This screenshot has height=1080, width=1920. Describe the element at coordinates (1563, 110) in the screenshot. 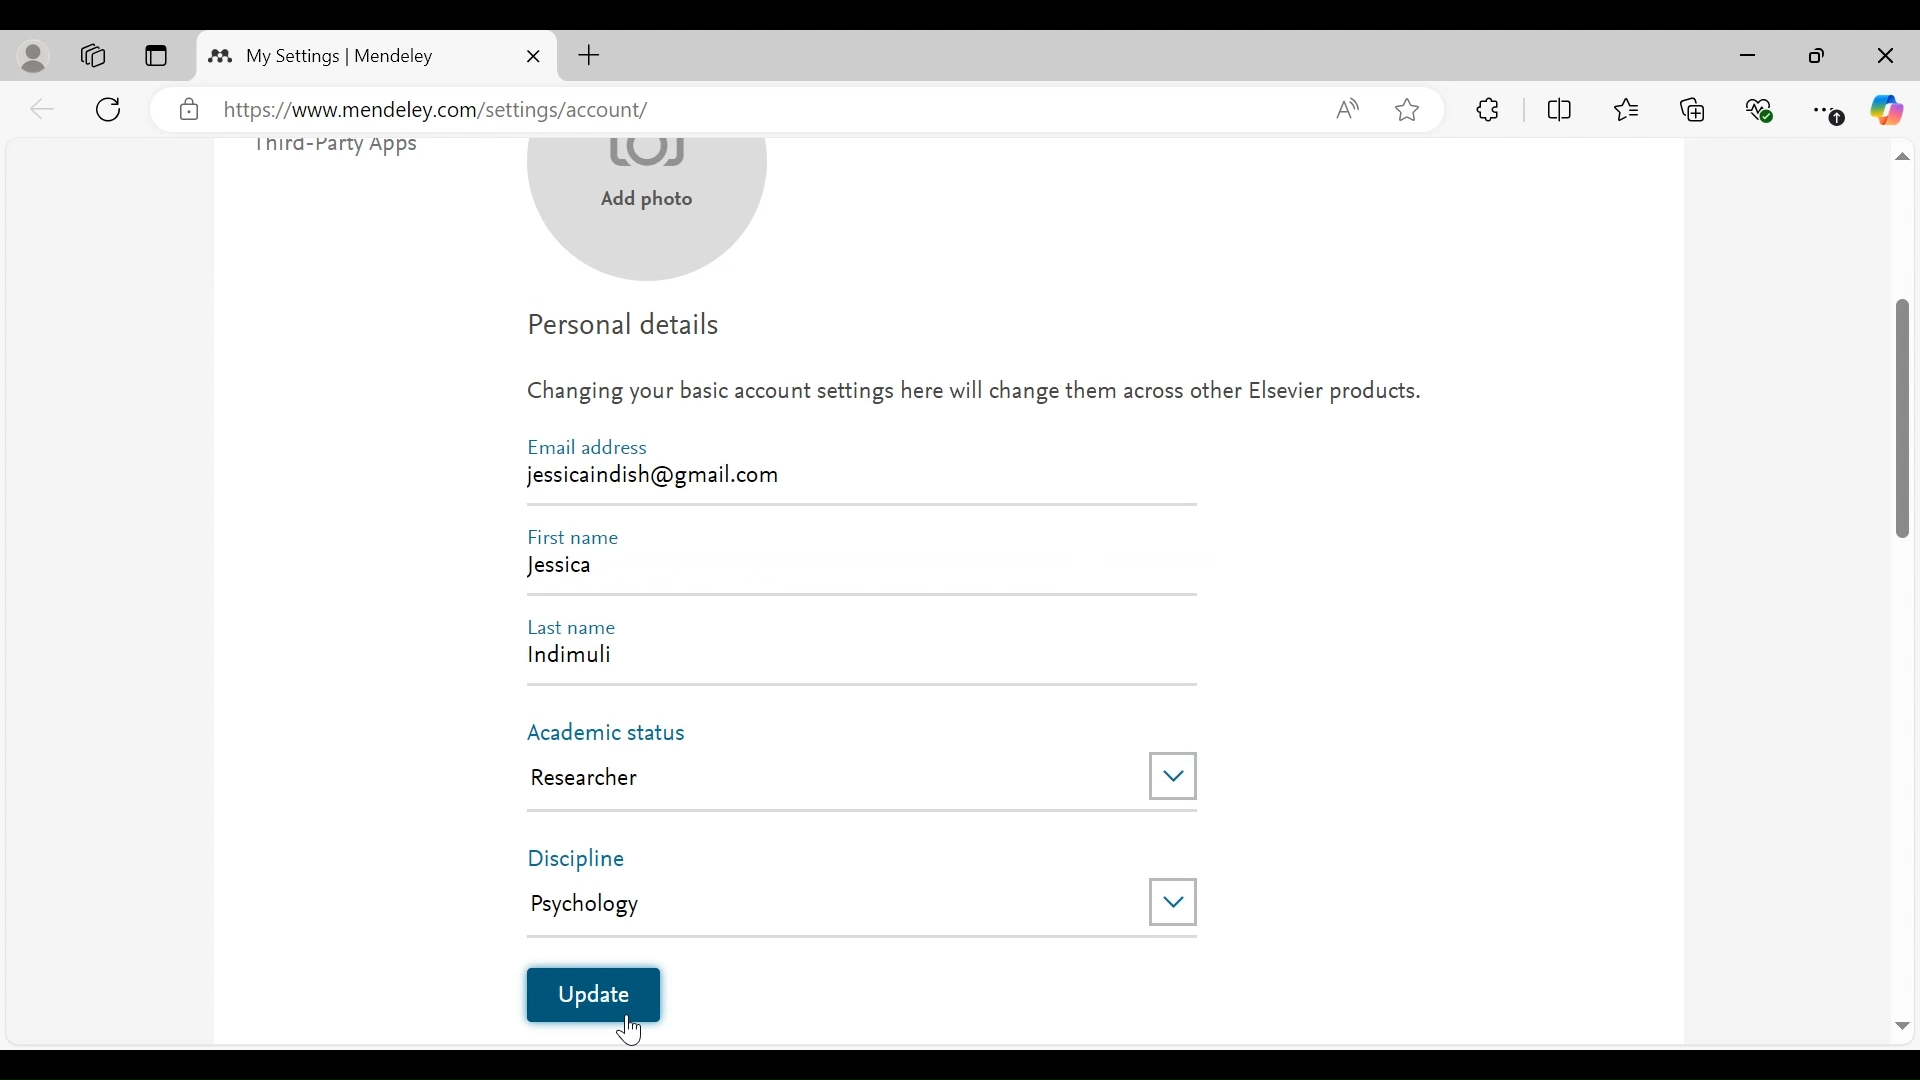

I see `Split Screen` at that location.